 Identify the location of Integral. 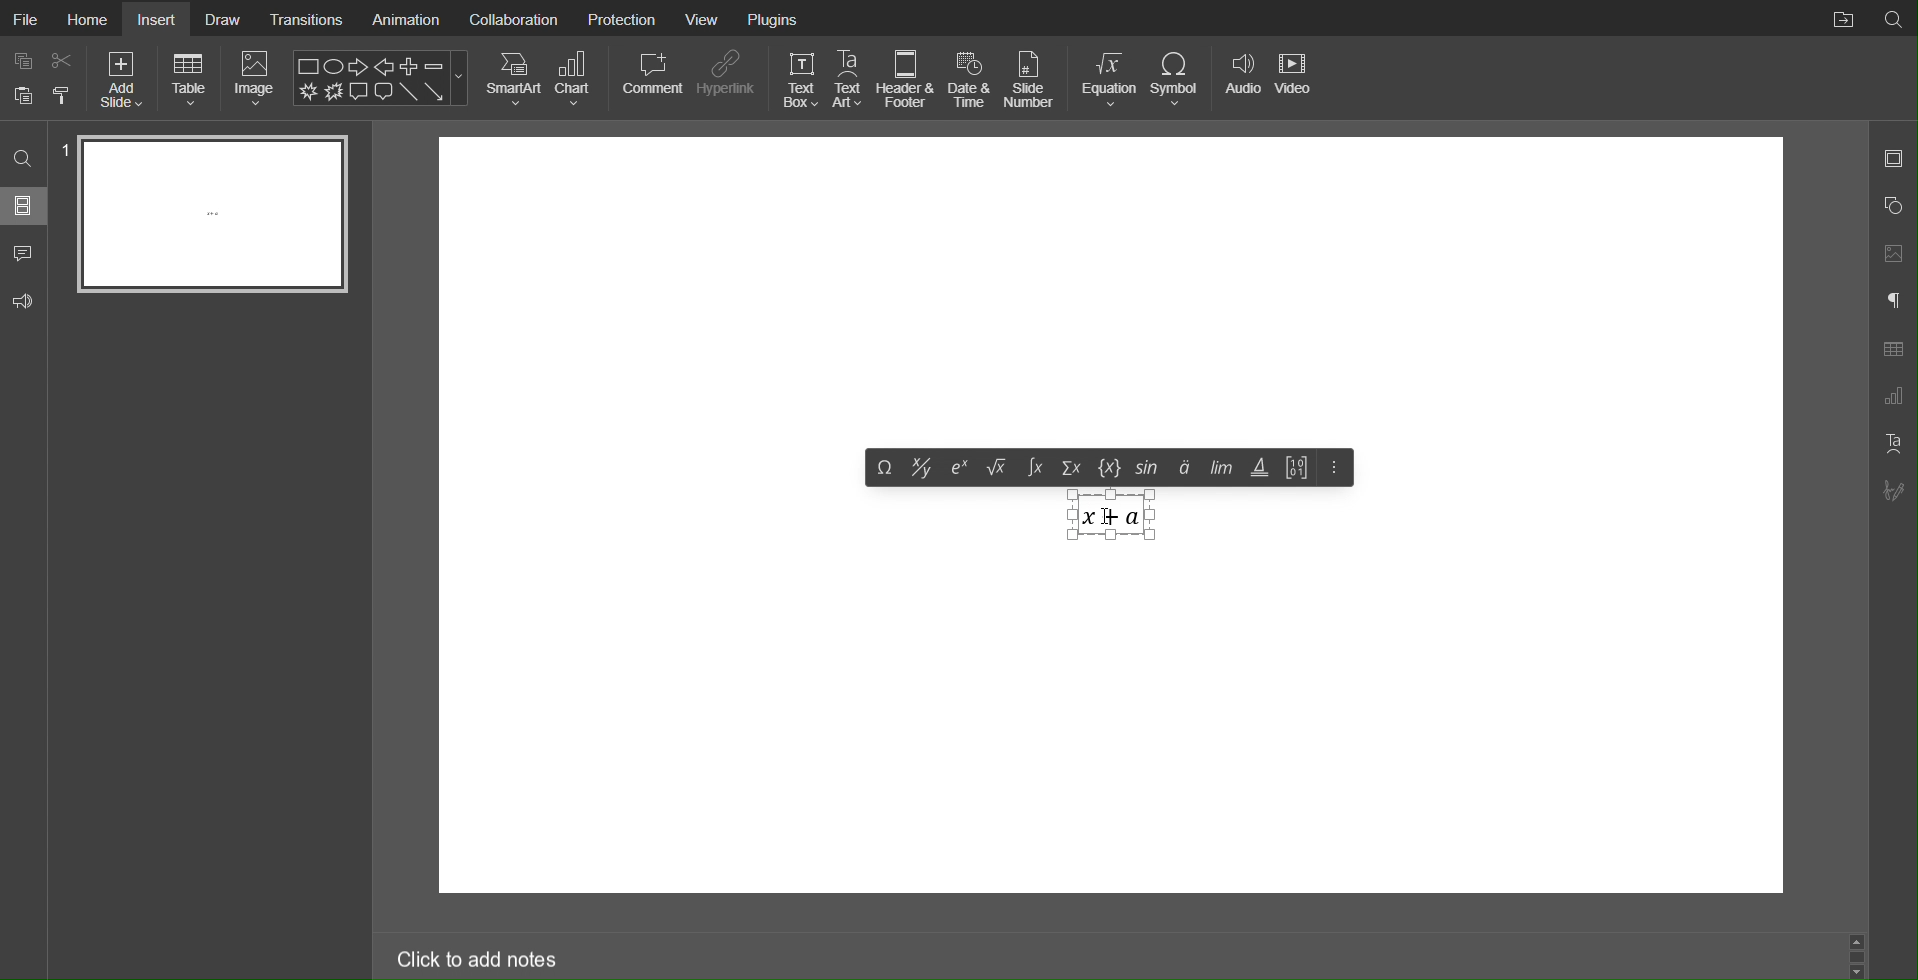
(1035, 469).